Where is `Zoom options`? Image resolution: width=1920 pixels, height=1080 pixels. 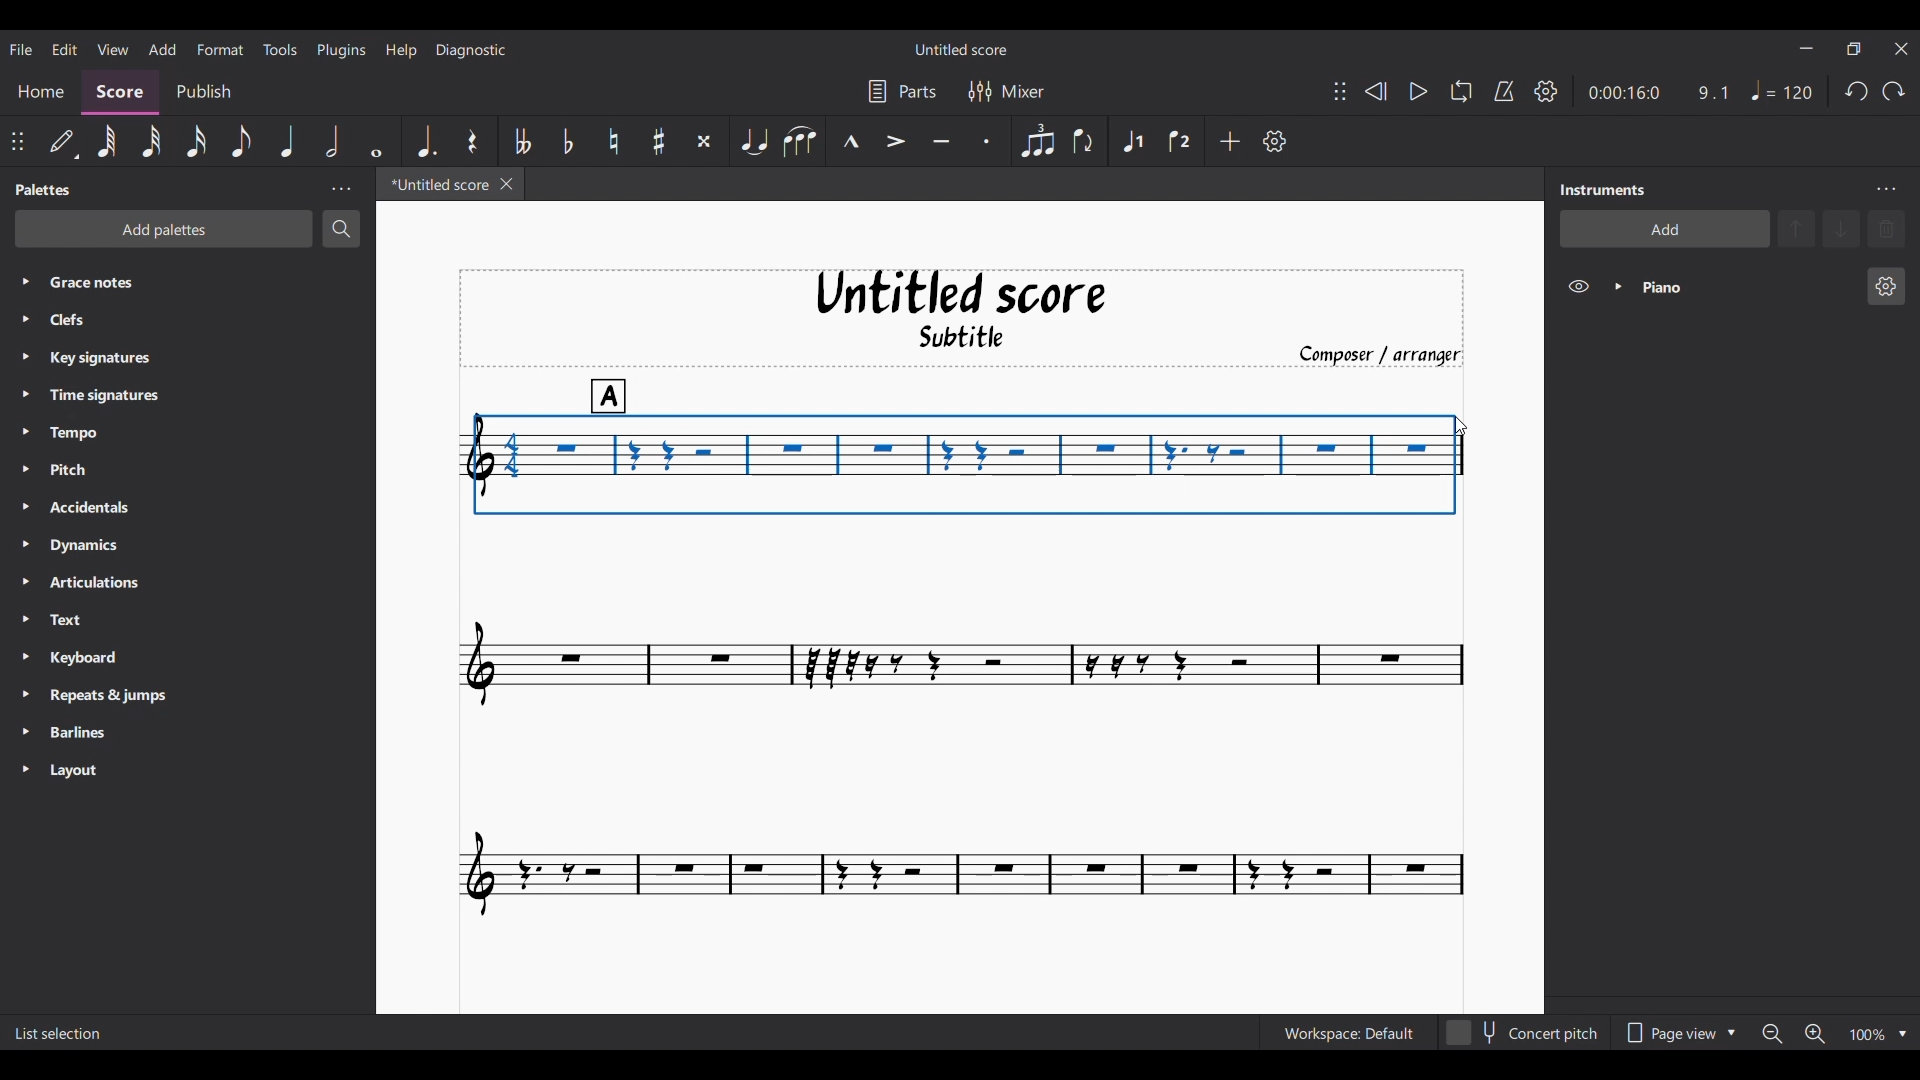
Zoom options is located at coordinates (1902, 1034).